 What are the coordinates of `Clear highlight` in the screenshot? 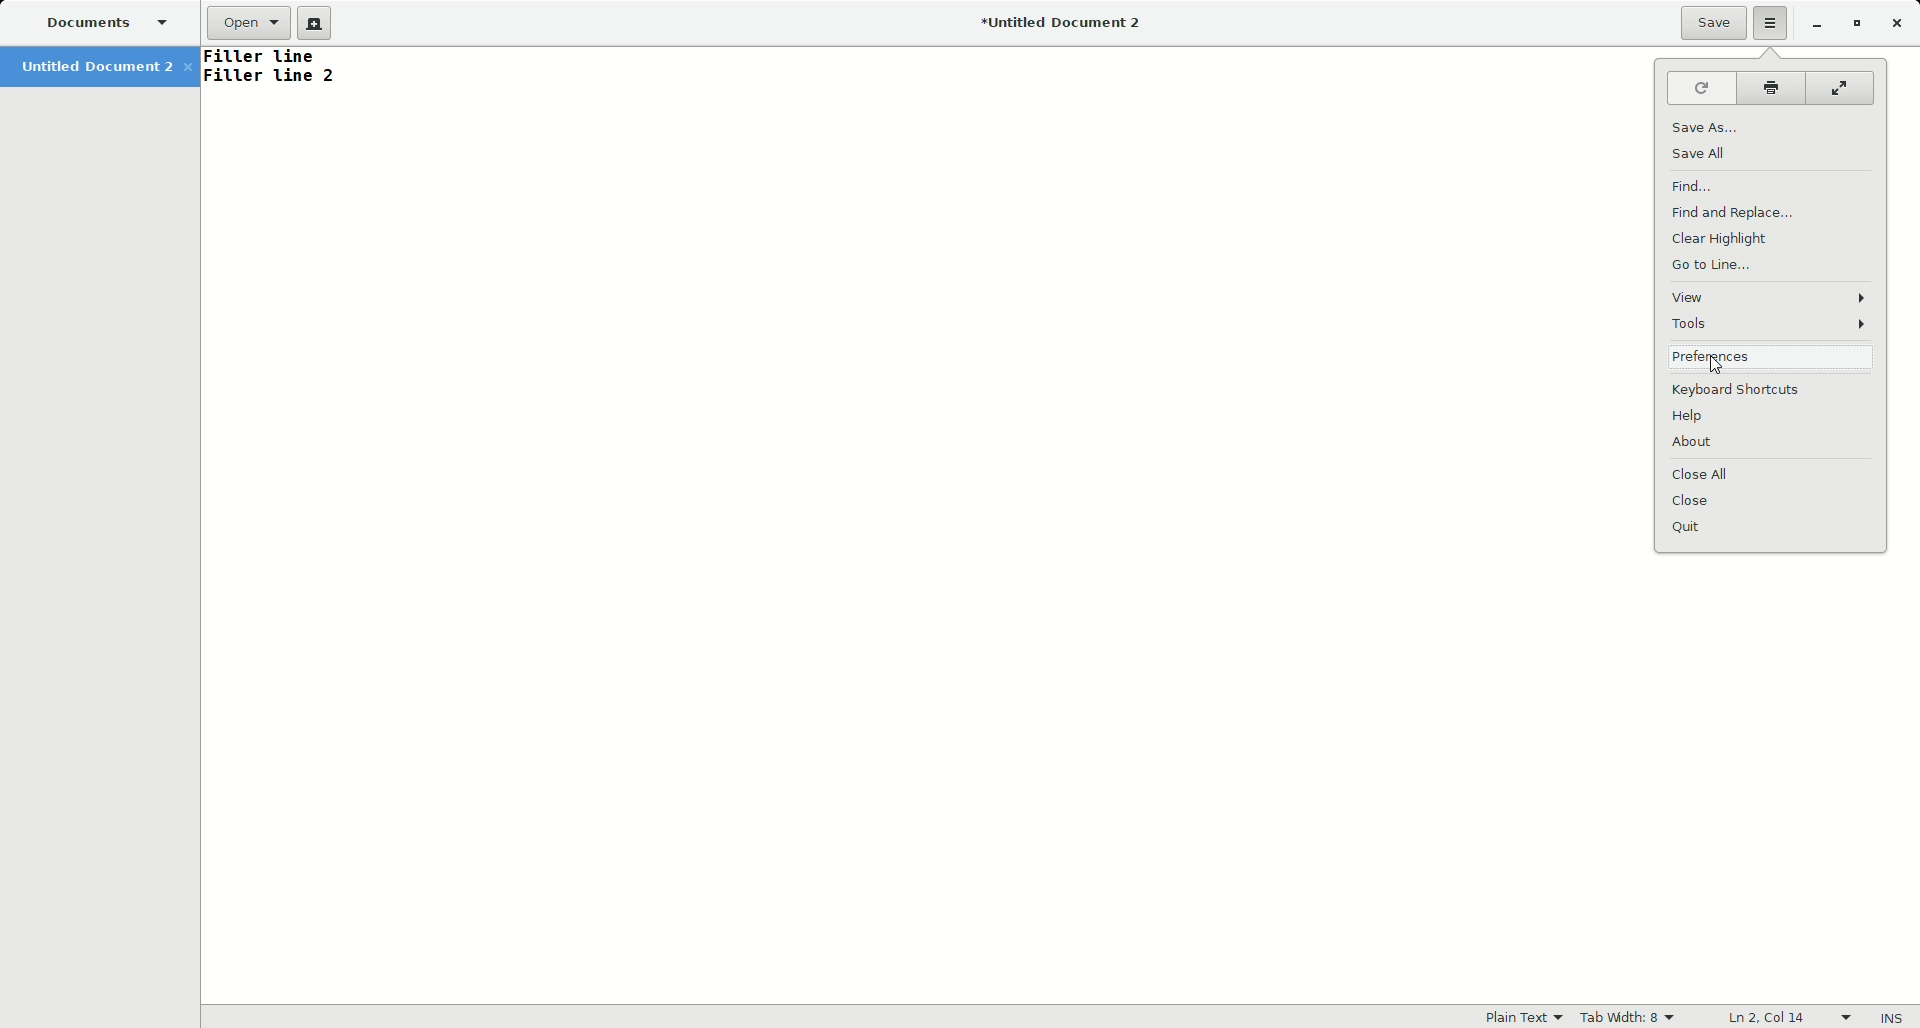 It's located at (1723, 239).